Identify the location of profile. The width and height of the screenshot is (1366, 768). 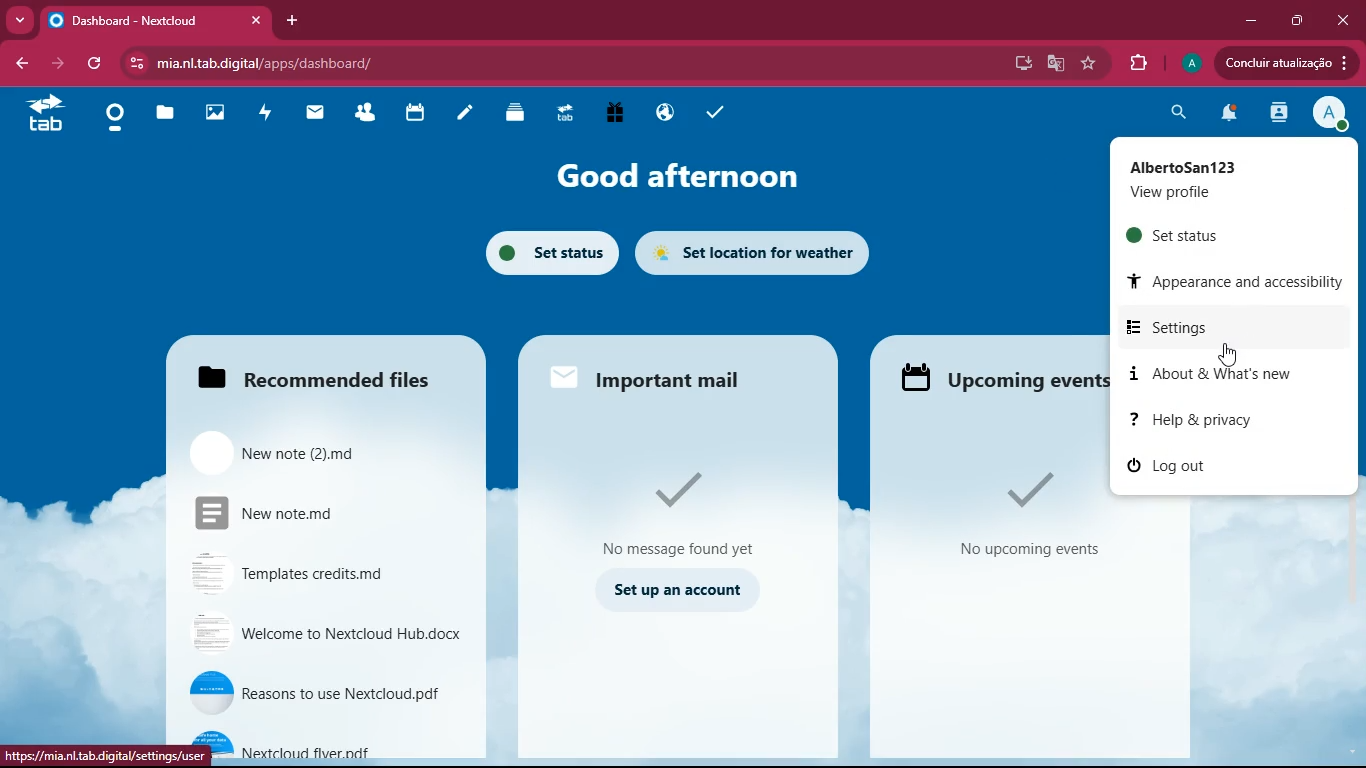
(1329, 114).